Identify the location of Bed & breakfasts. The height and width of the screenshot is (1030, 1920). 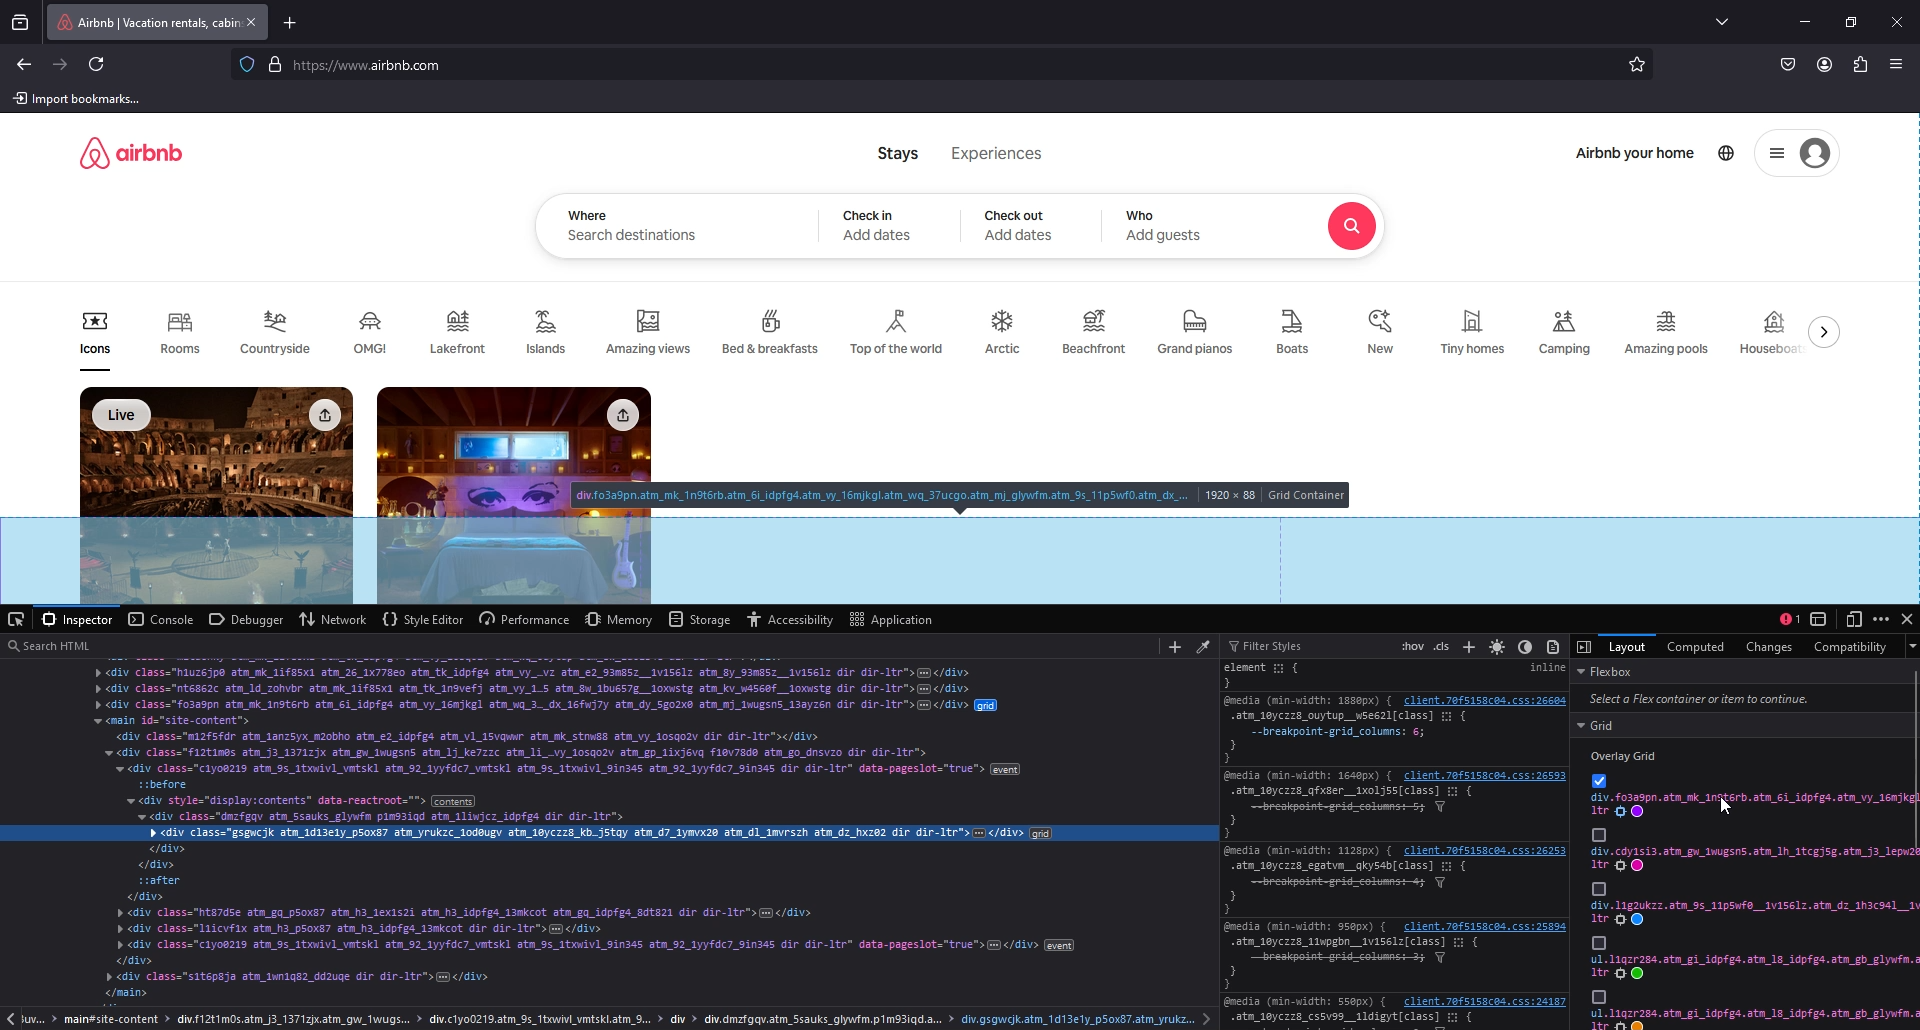
(773, 329).